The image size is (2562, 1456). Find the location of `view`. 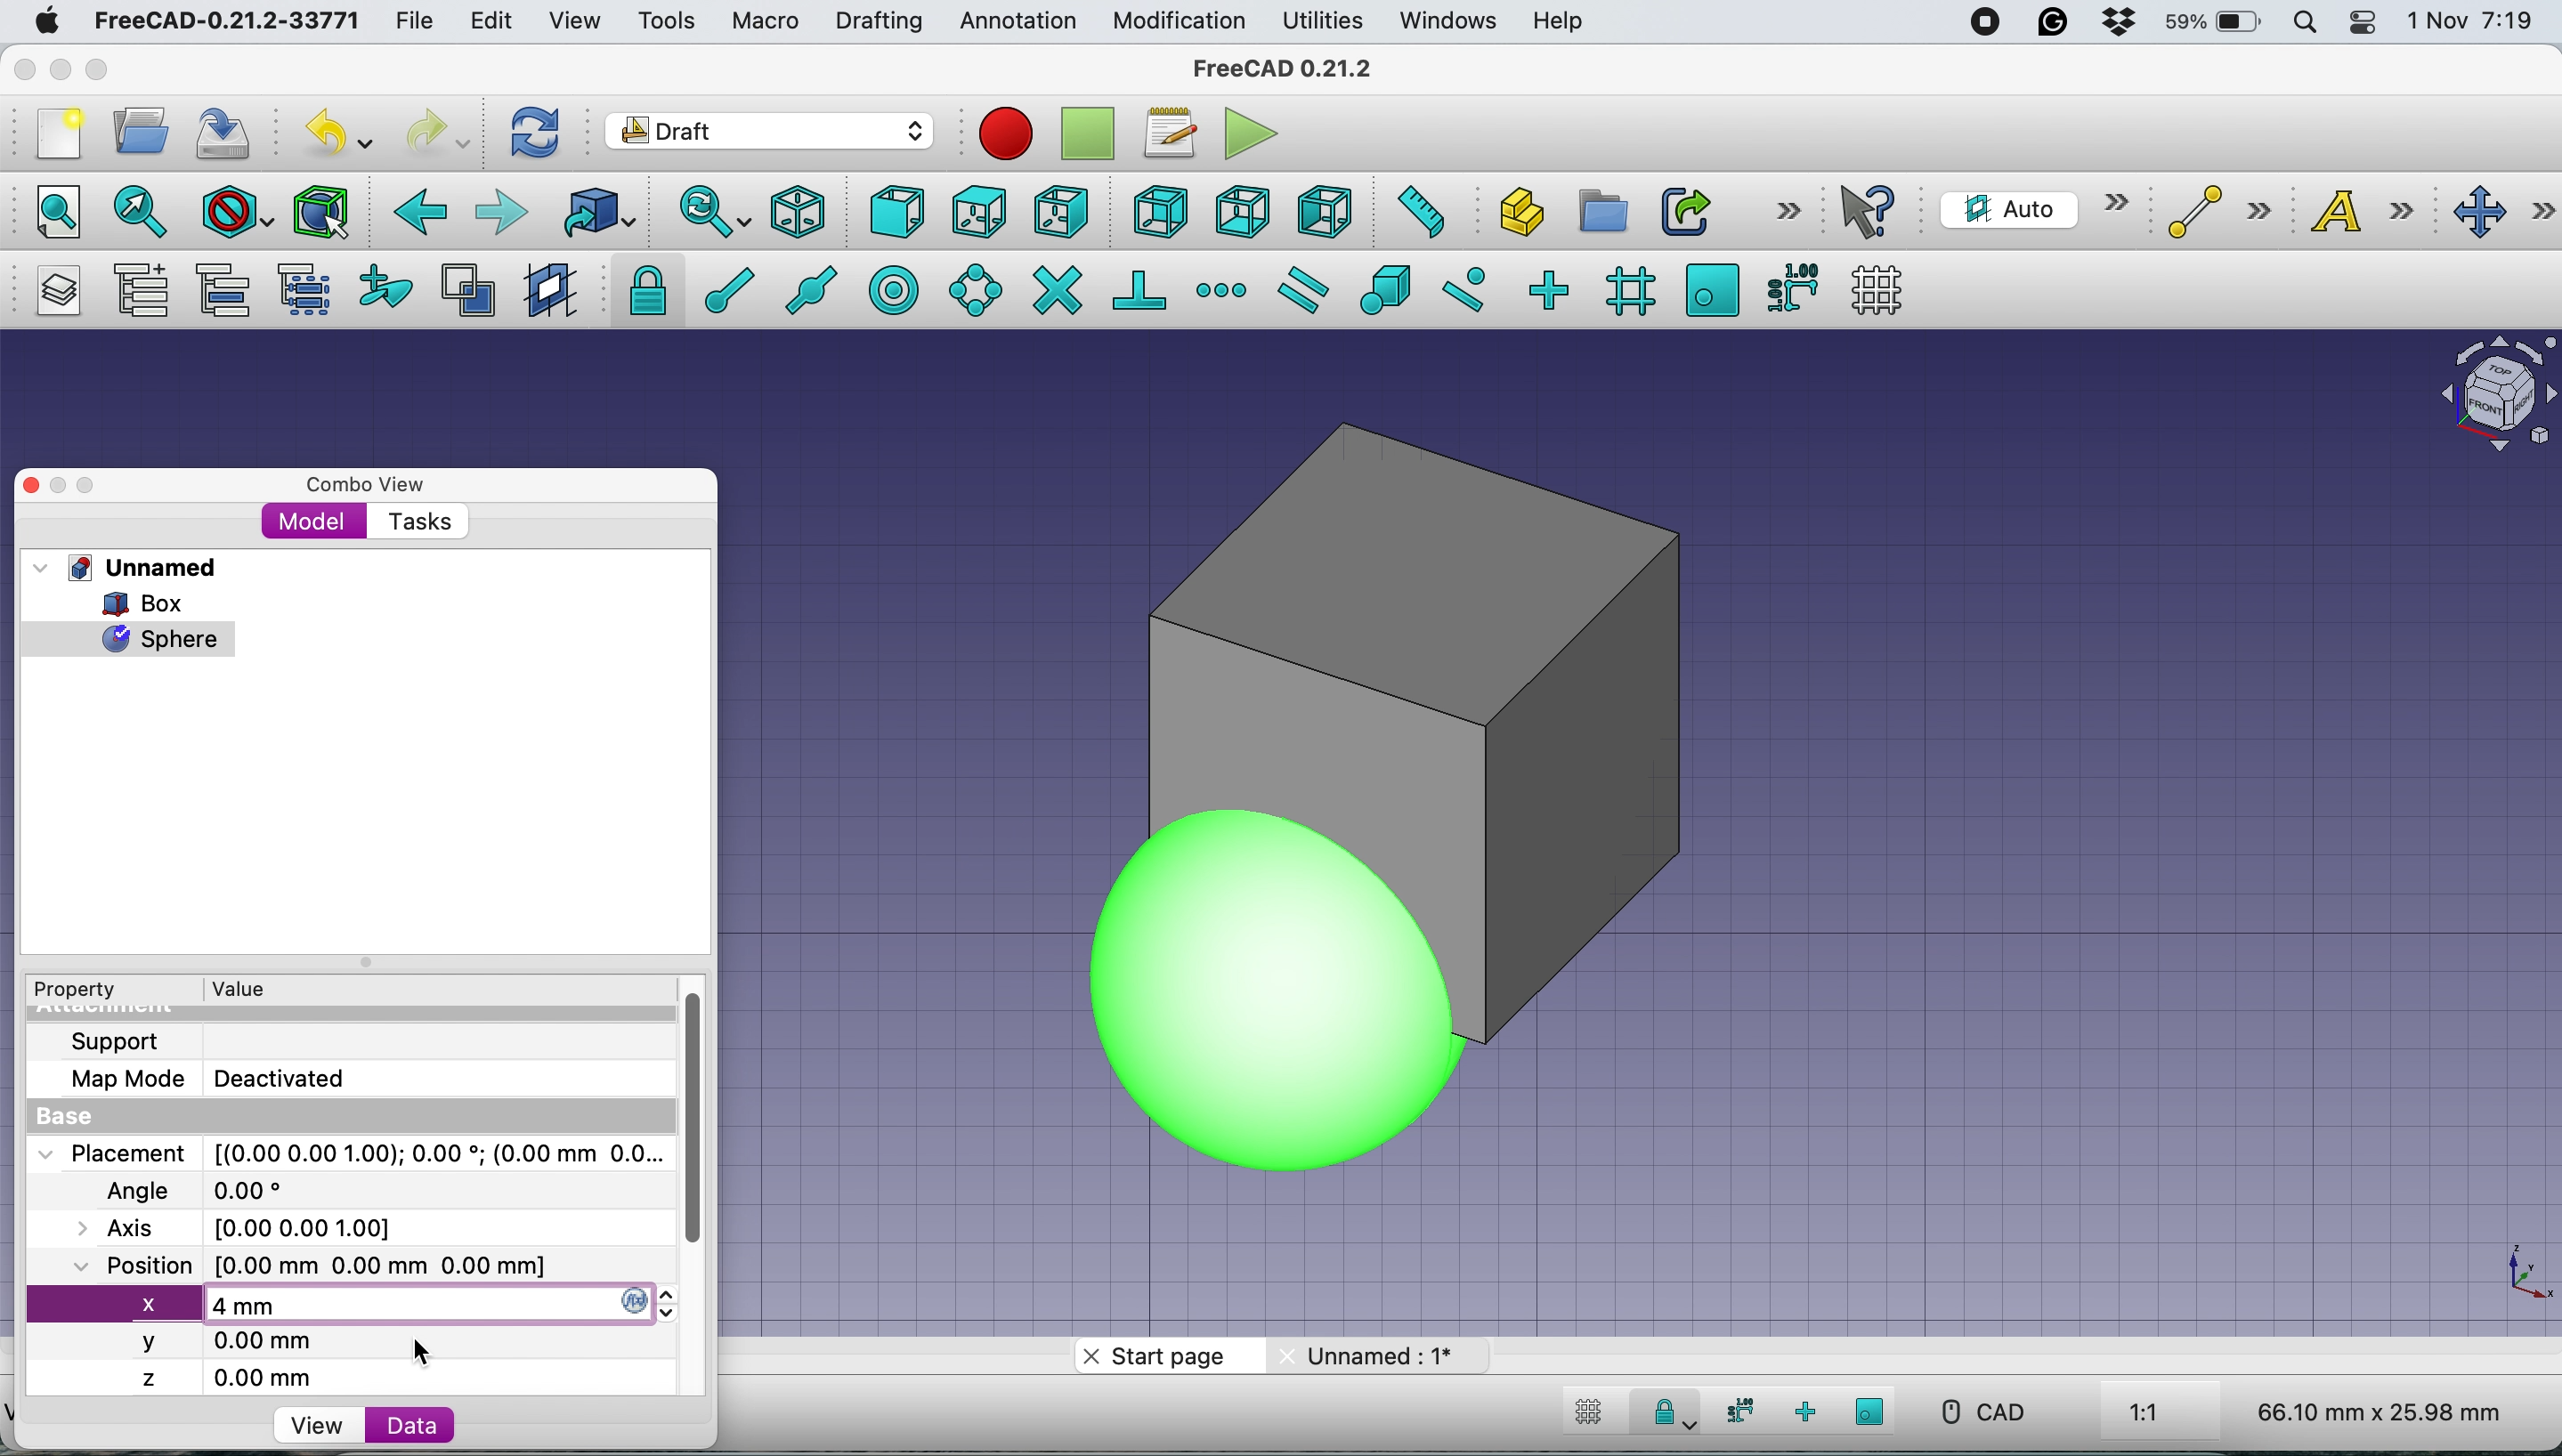

view is located at coordinates (583, 21).